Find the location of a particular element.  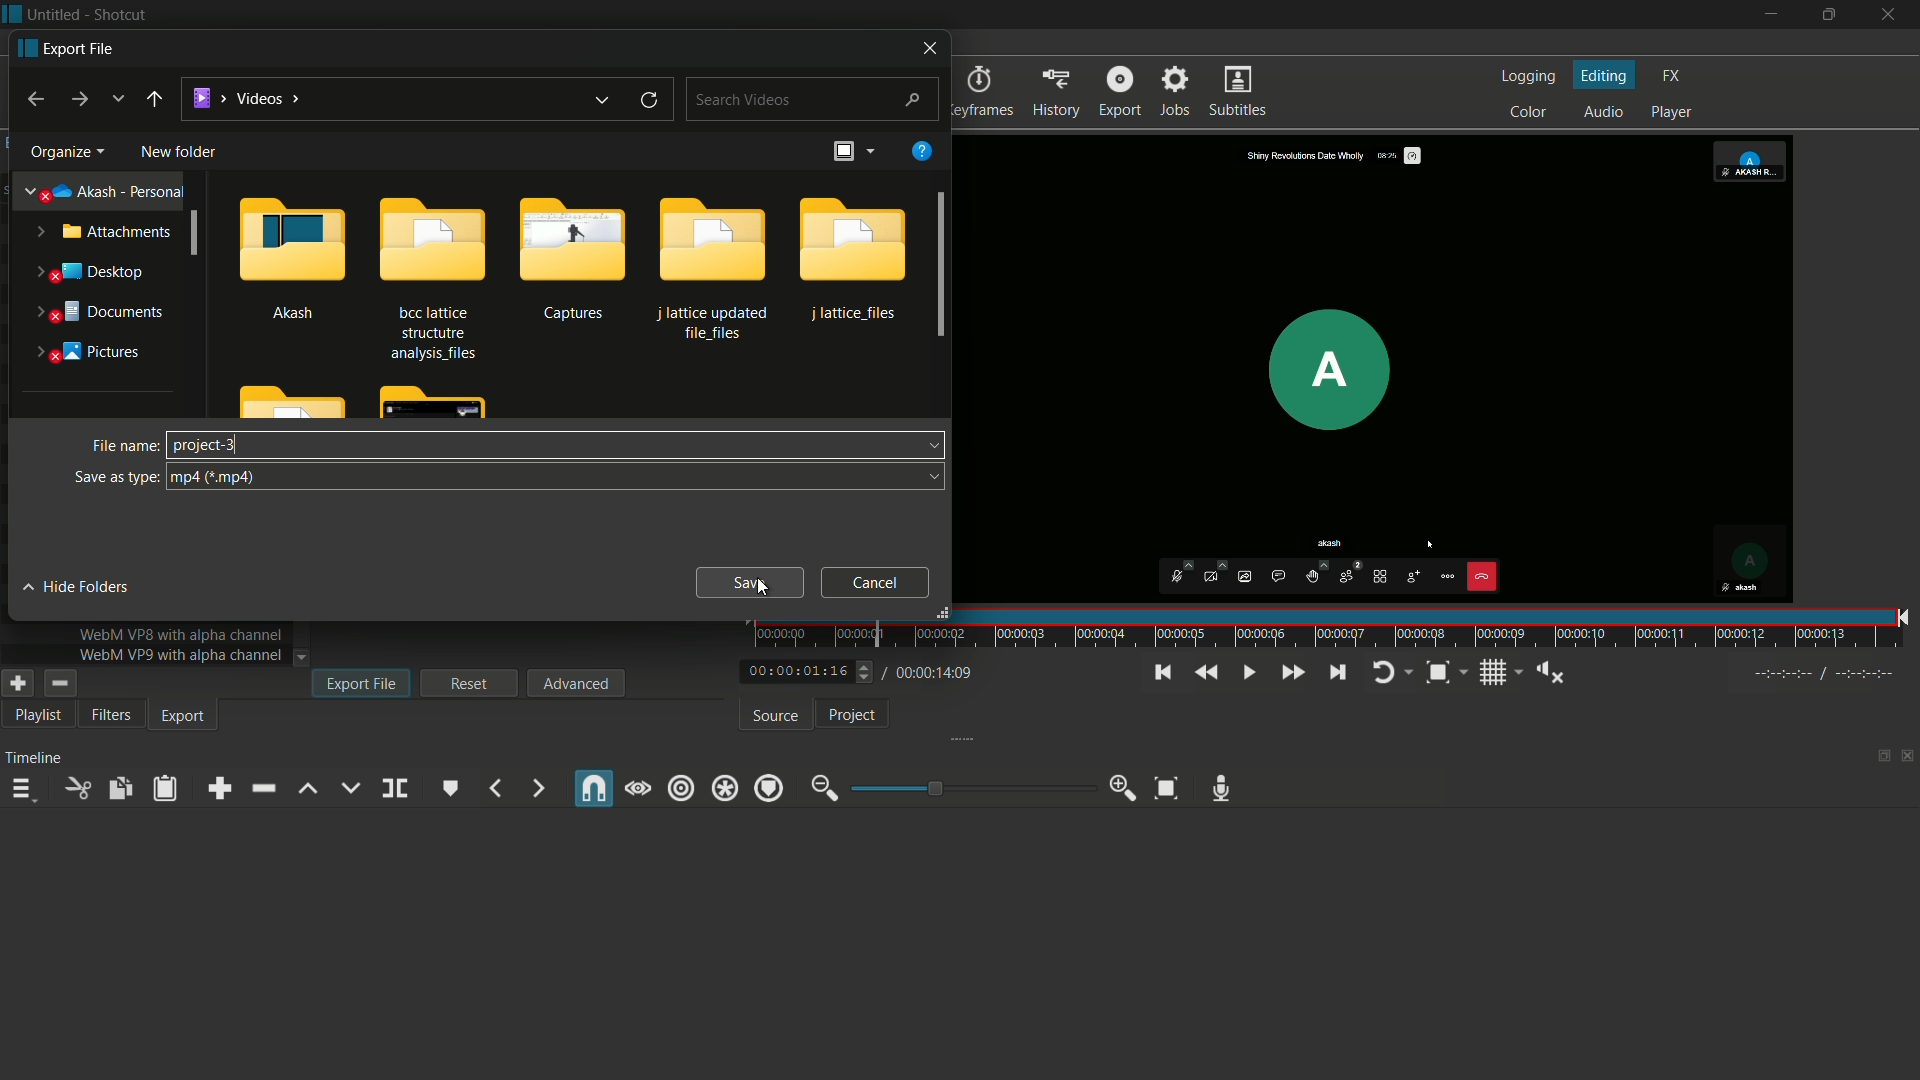

ripple delete is located at coordinates (261, 789).